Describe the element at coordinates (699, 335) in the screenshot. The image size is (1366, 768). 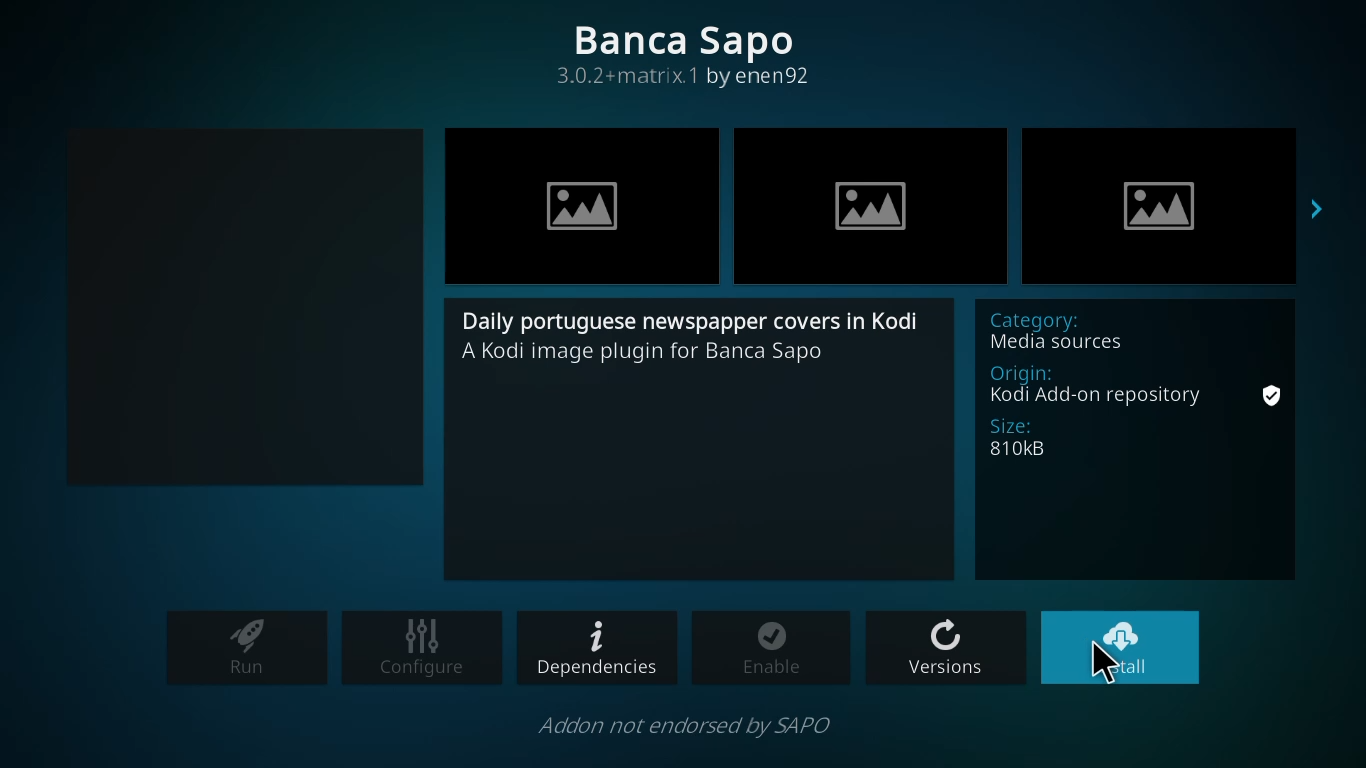
I see `description` at that location.